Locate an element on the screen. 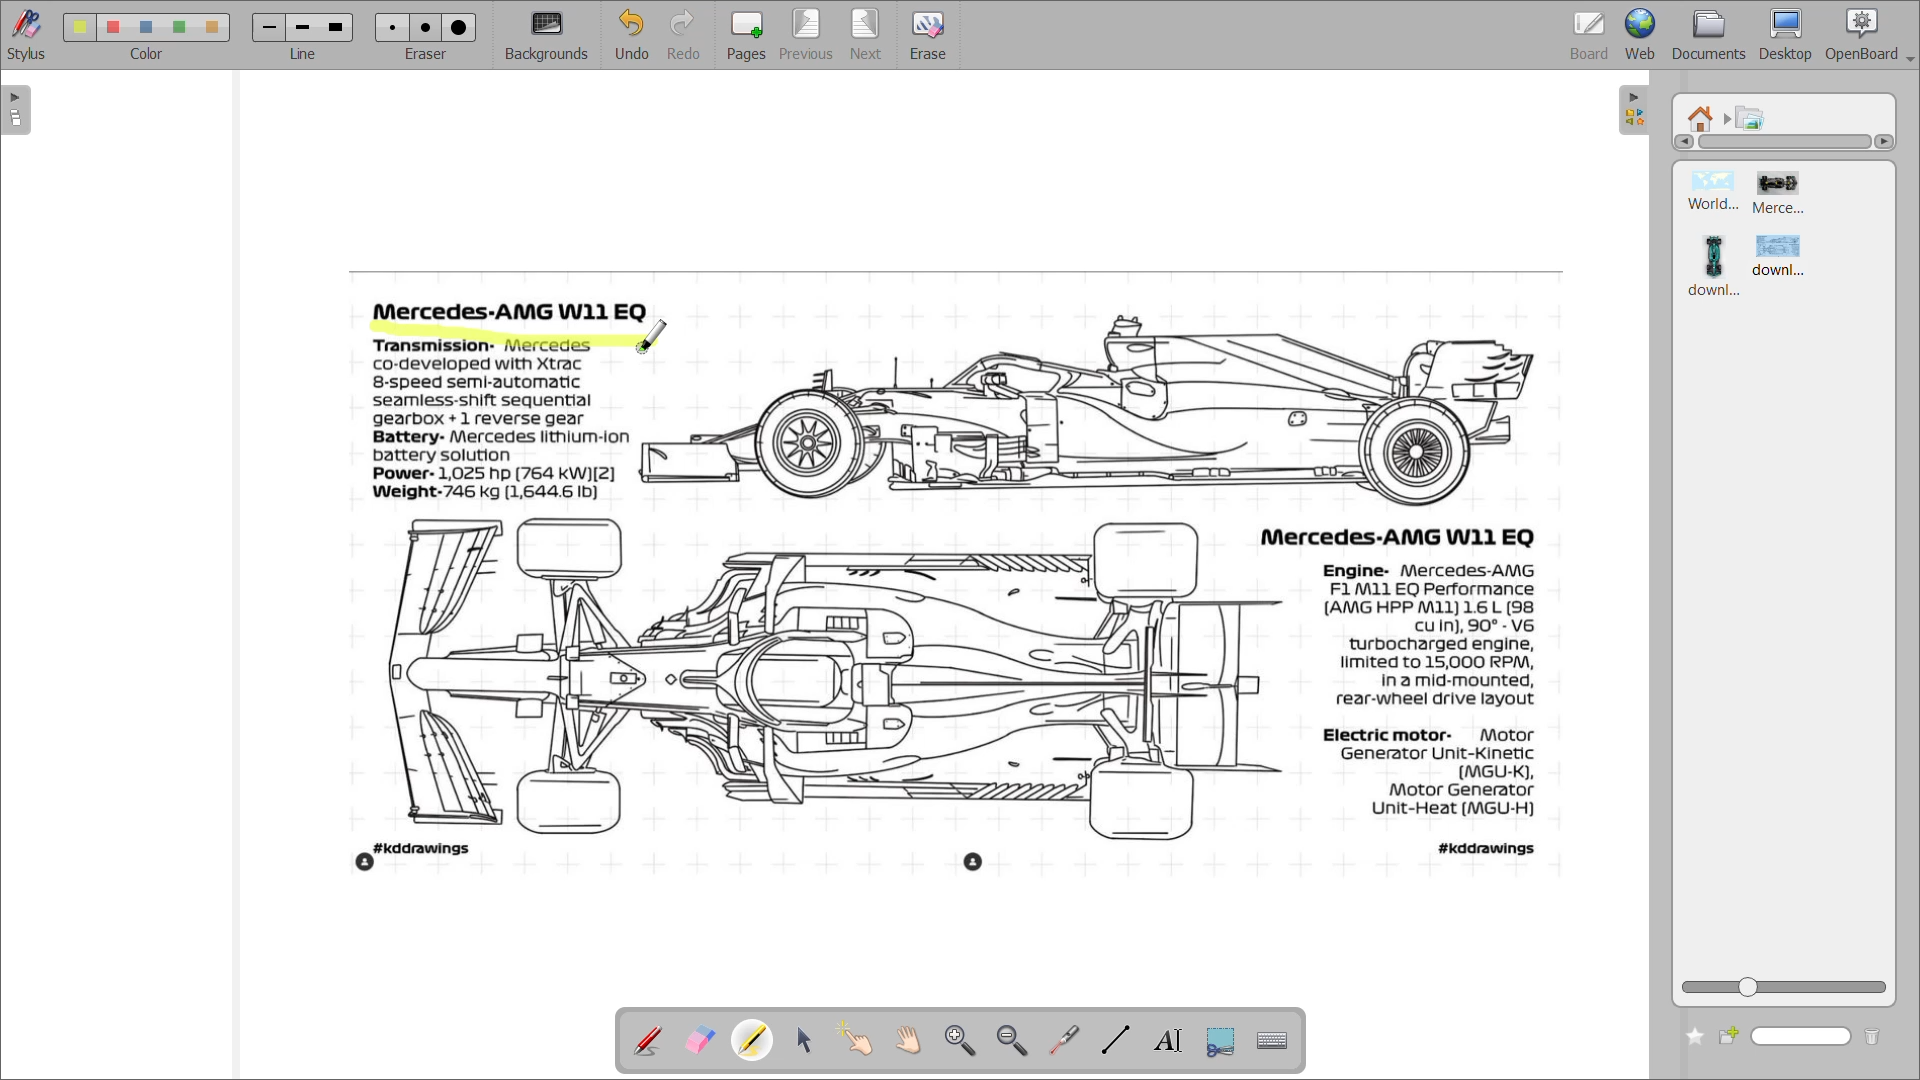 This screenshot has height=1080, width=1920. expand page preview is located at coordinates (17, 110).